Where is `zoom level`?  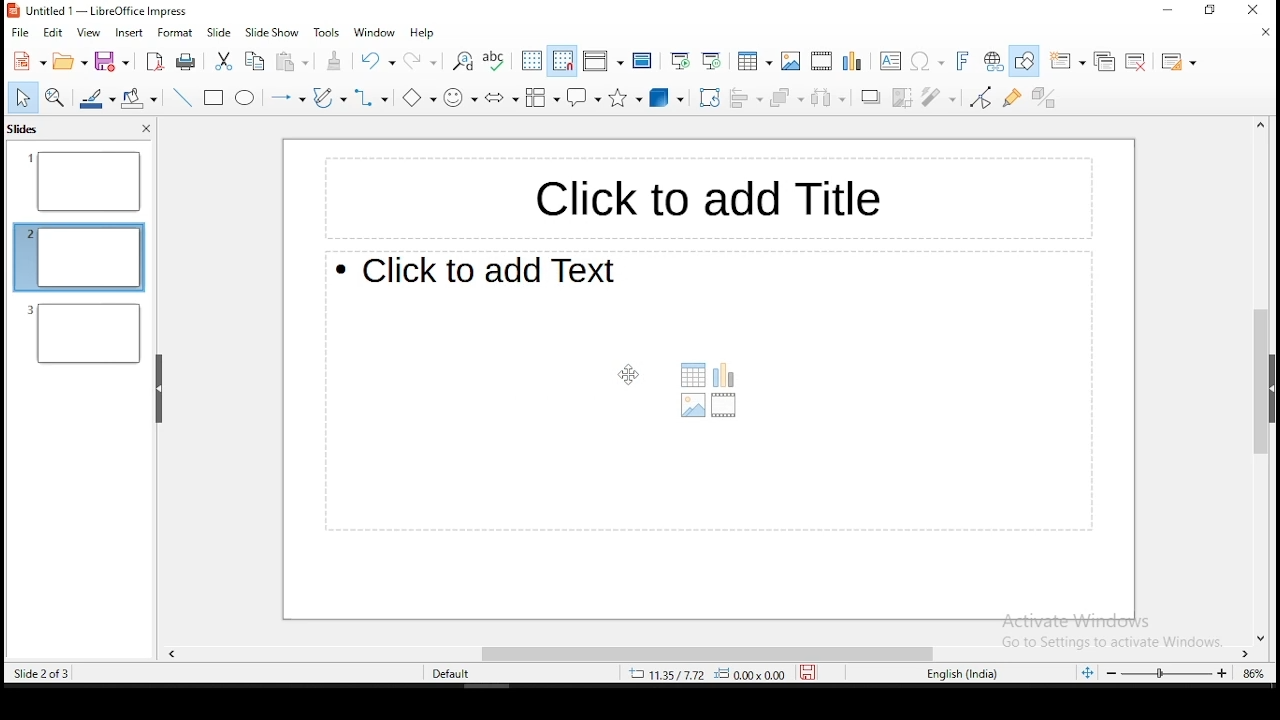 zoom level is located at coordinates (1253, 672).